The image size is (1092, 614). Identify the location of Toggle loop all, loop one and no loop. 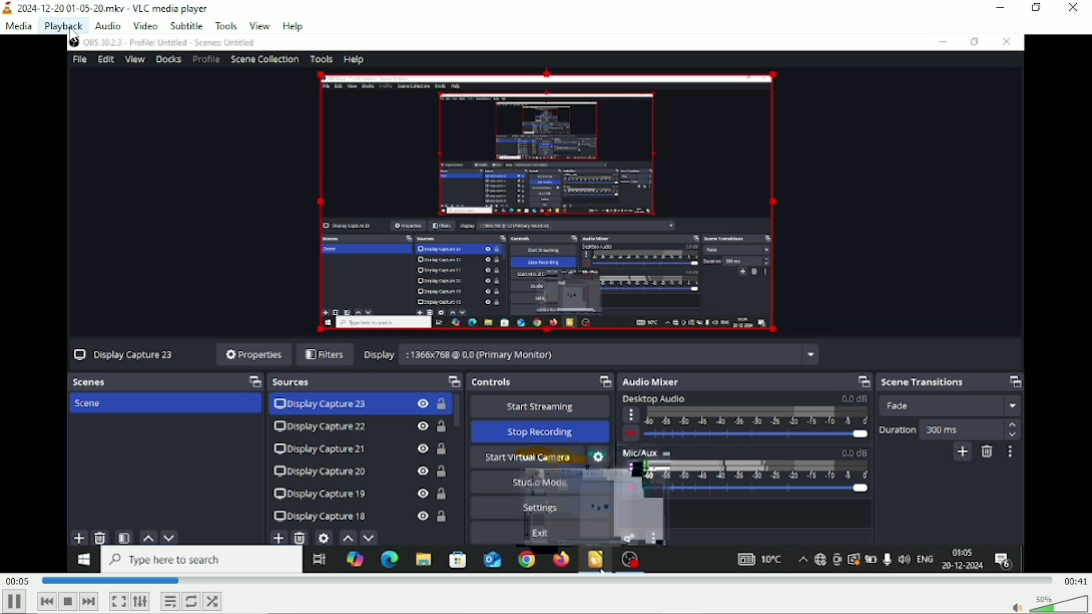
(190, 601).